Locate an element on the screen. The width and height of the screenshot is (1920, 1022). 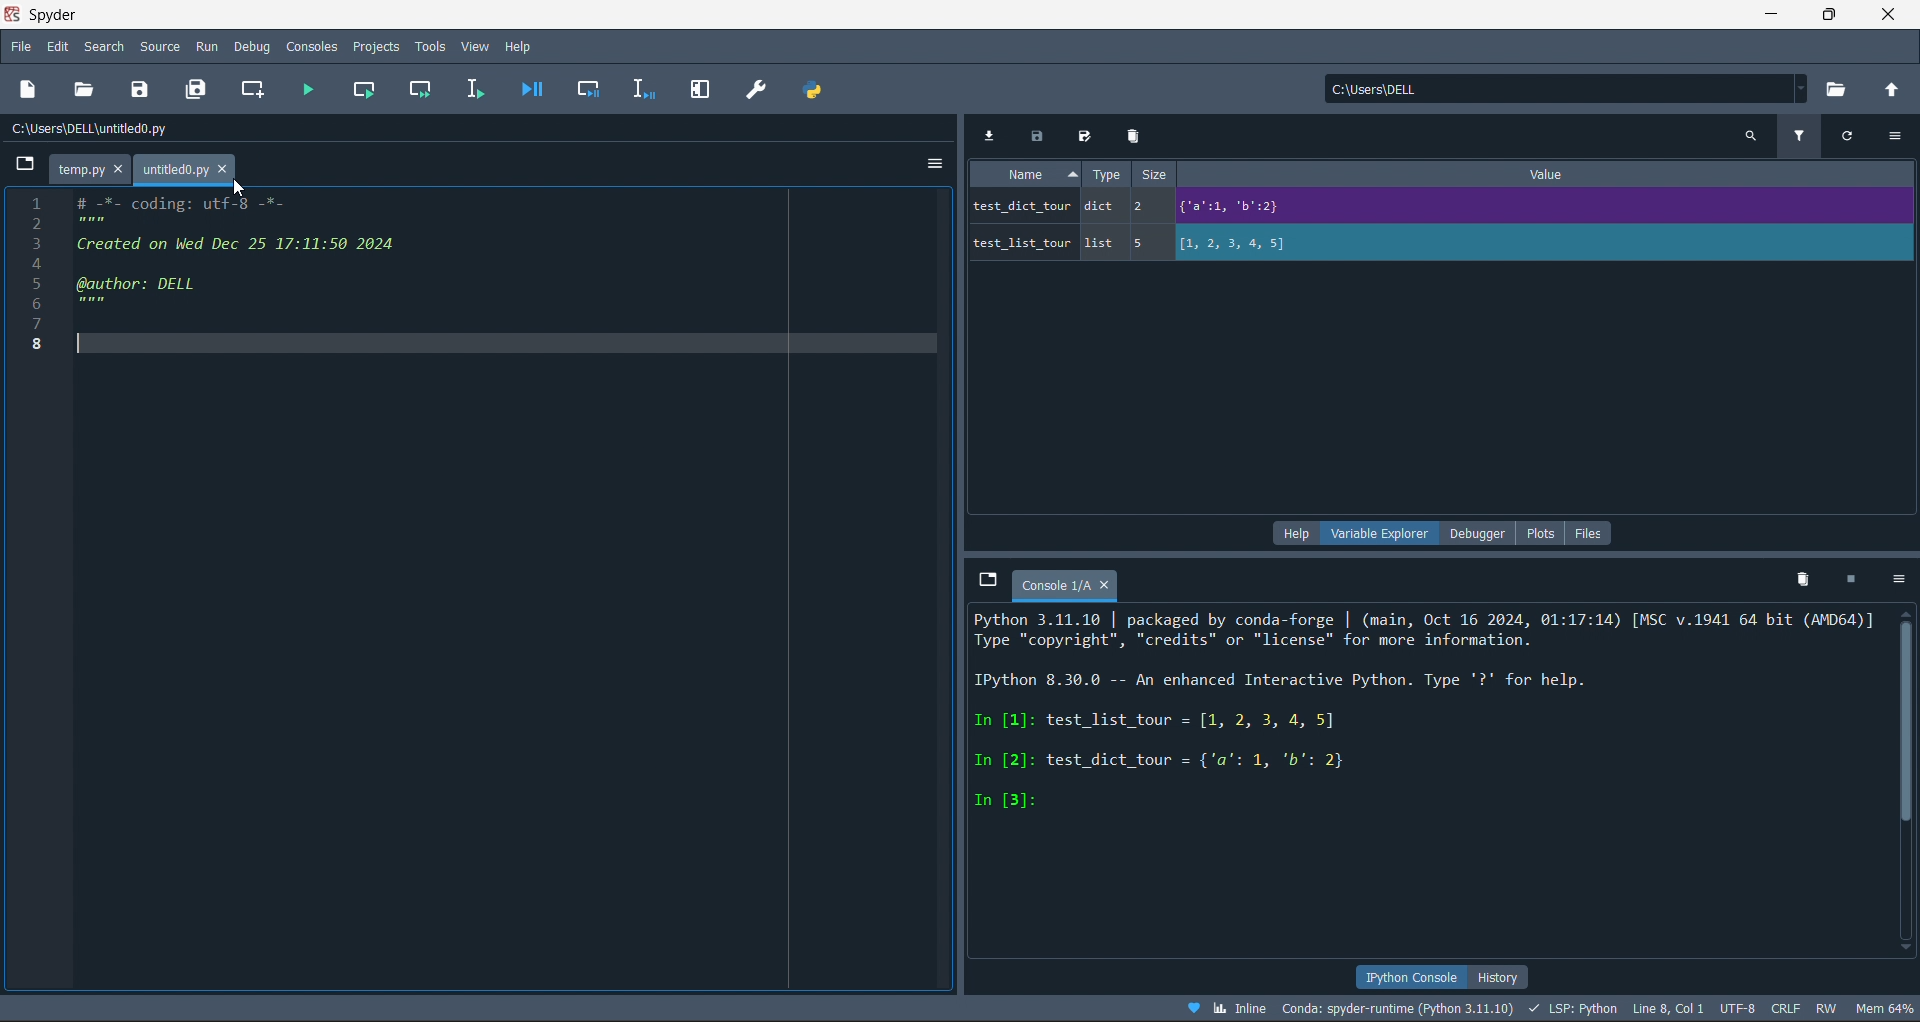
remove all variables is located at coordinates (1799, 578).